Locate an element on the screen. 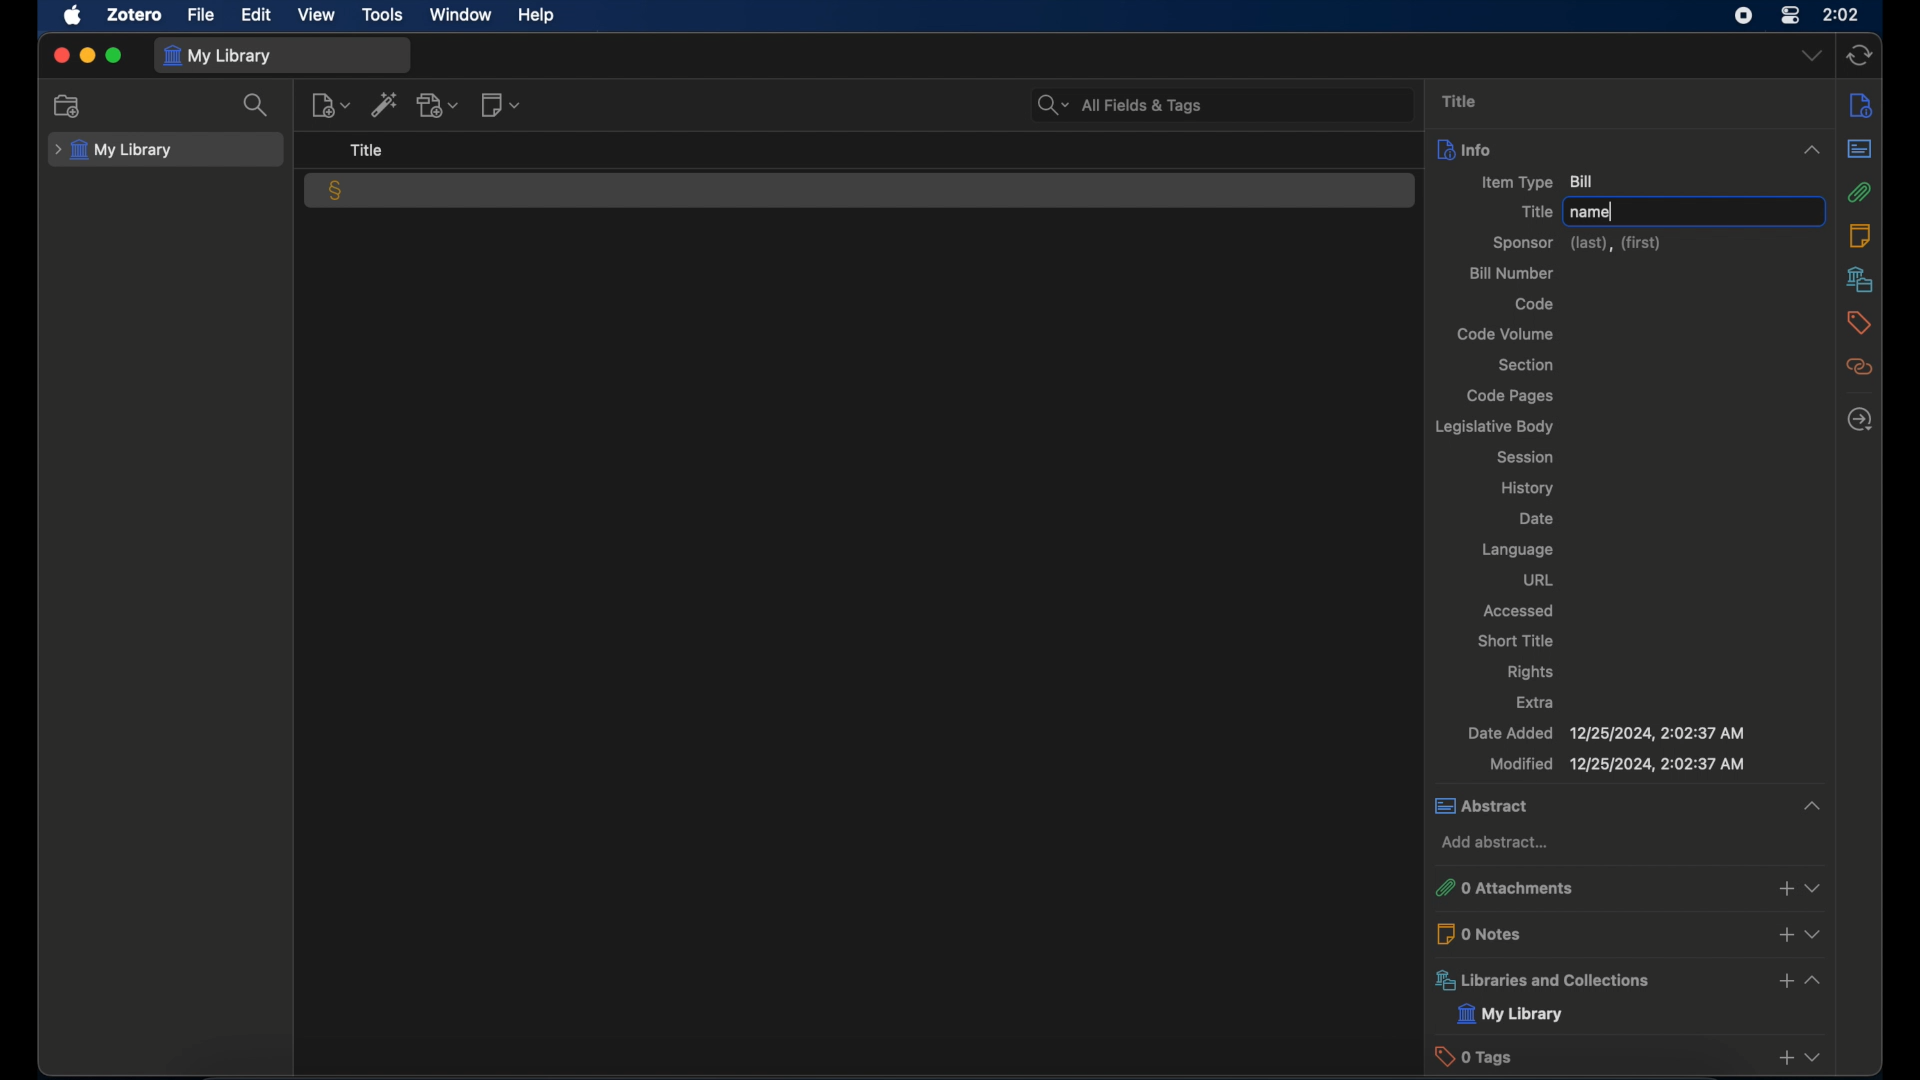 Image resolution: width=1920 pixels, height=1080 pixels. maximize is located at coordinates (115, 55).